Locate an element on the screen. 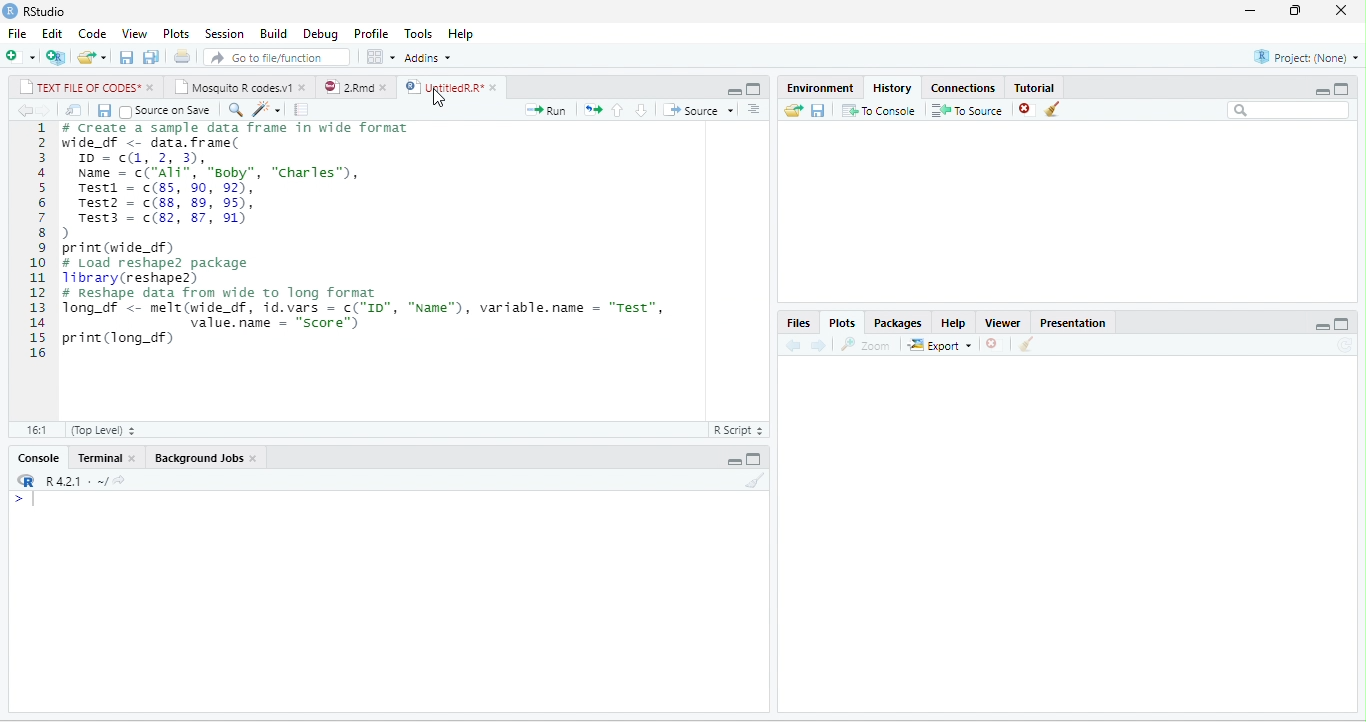  close file is located at coordinates (1027, 109).